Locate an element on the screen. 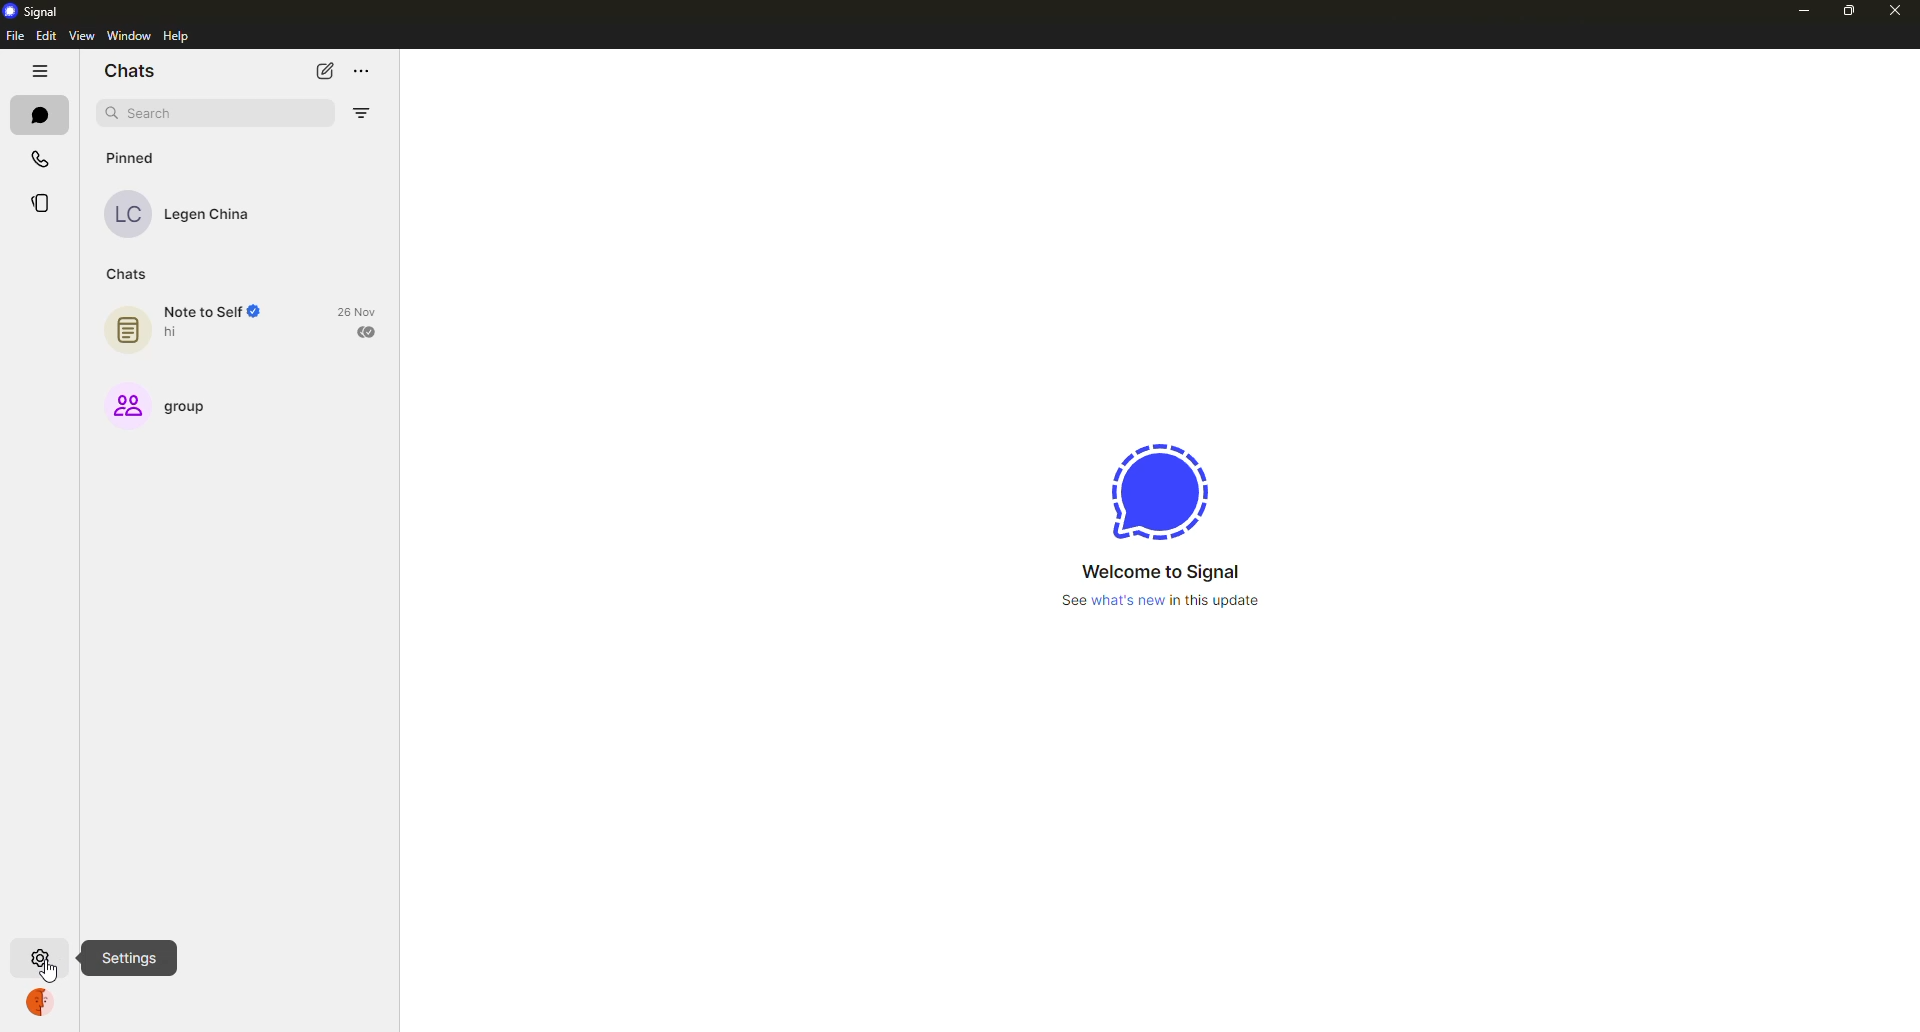 This screenshot has height=1032, width=1920. signal is located at coordinates (1155, 492).